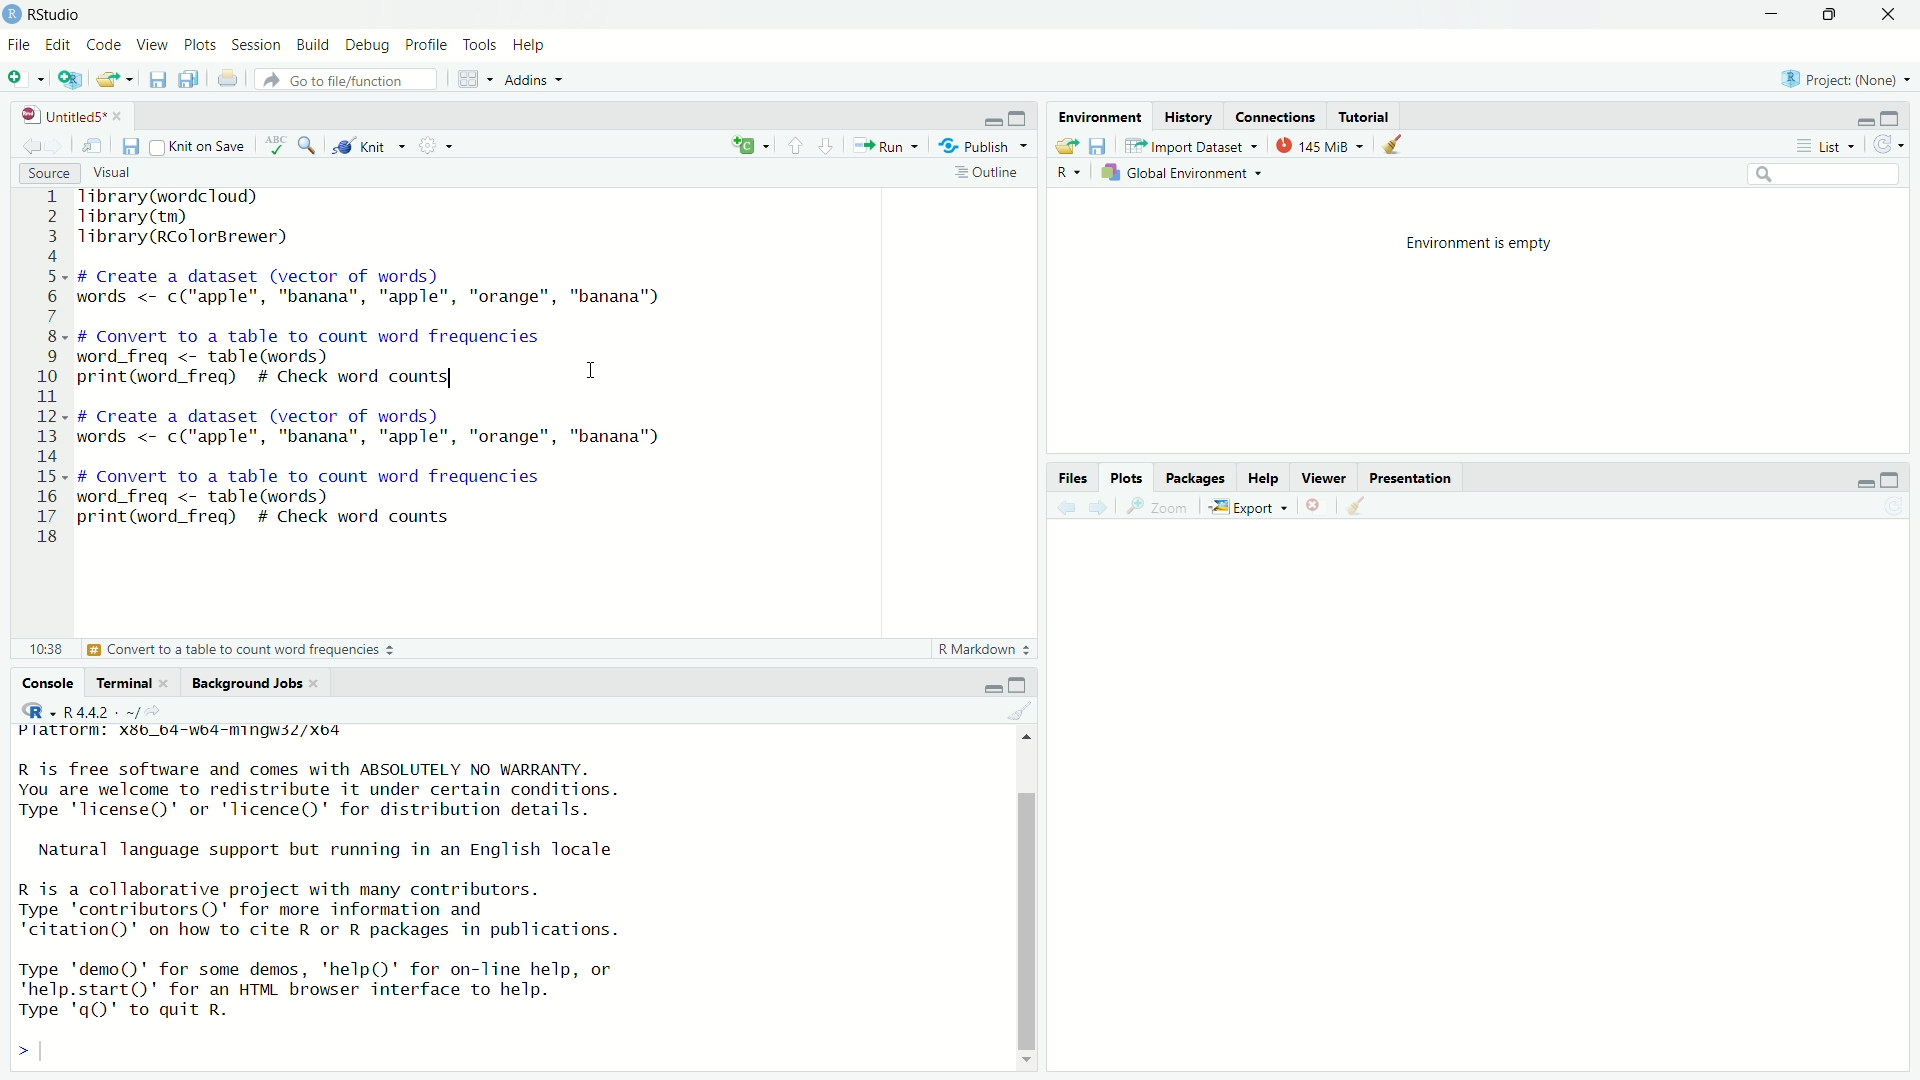  What do you see at coordinates (994, 690) in the screenshot?
I see `Minimize` at bounding box center [994, 690].